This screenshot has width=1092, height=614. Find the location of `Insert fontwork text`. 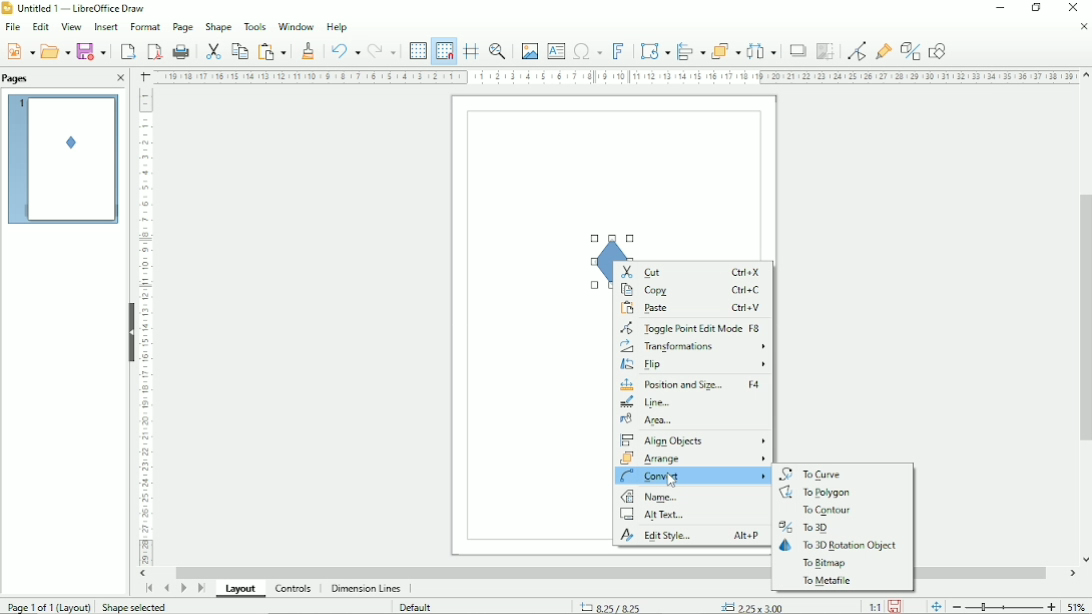

Insert fontwork text is located at coordinates (618, 50).